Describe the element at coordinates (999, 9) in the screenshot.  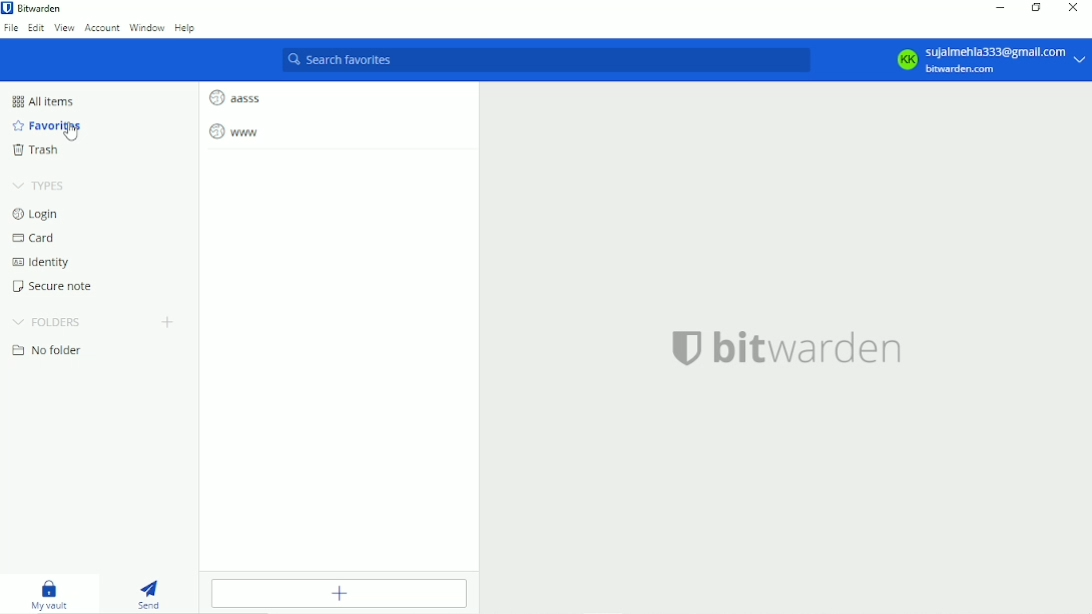
I see `Minimize` at that location.